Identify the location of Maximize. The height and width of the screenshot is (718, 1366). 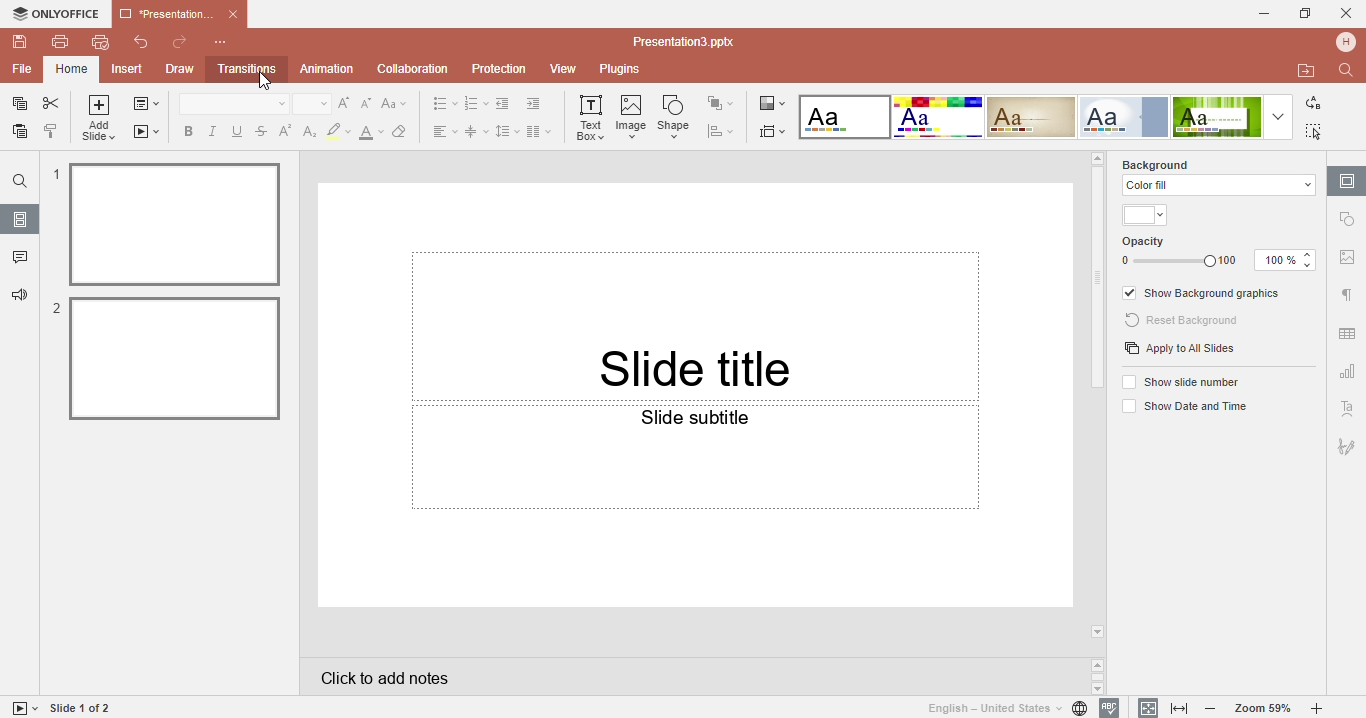
(1306, 12).